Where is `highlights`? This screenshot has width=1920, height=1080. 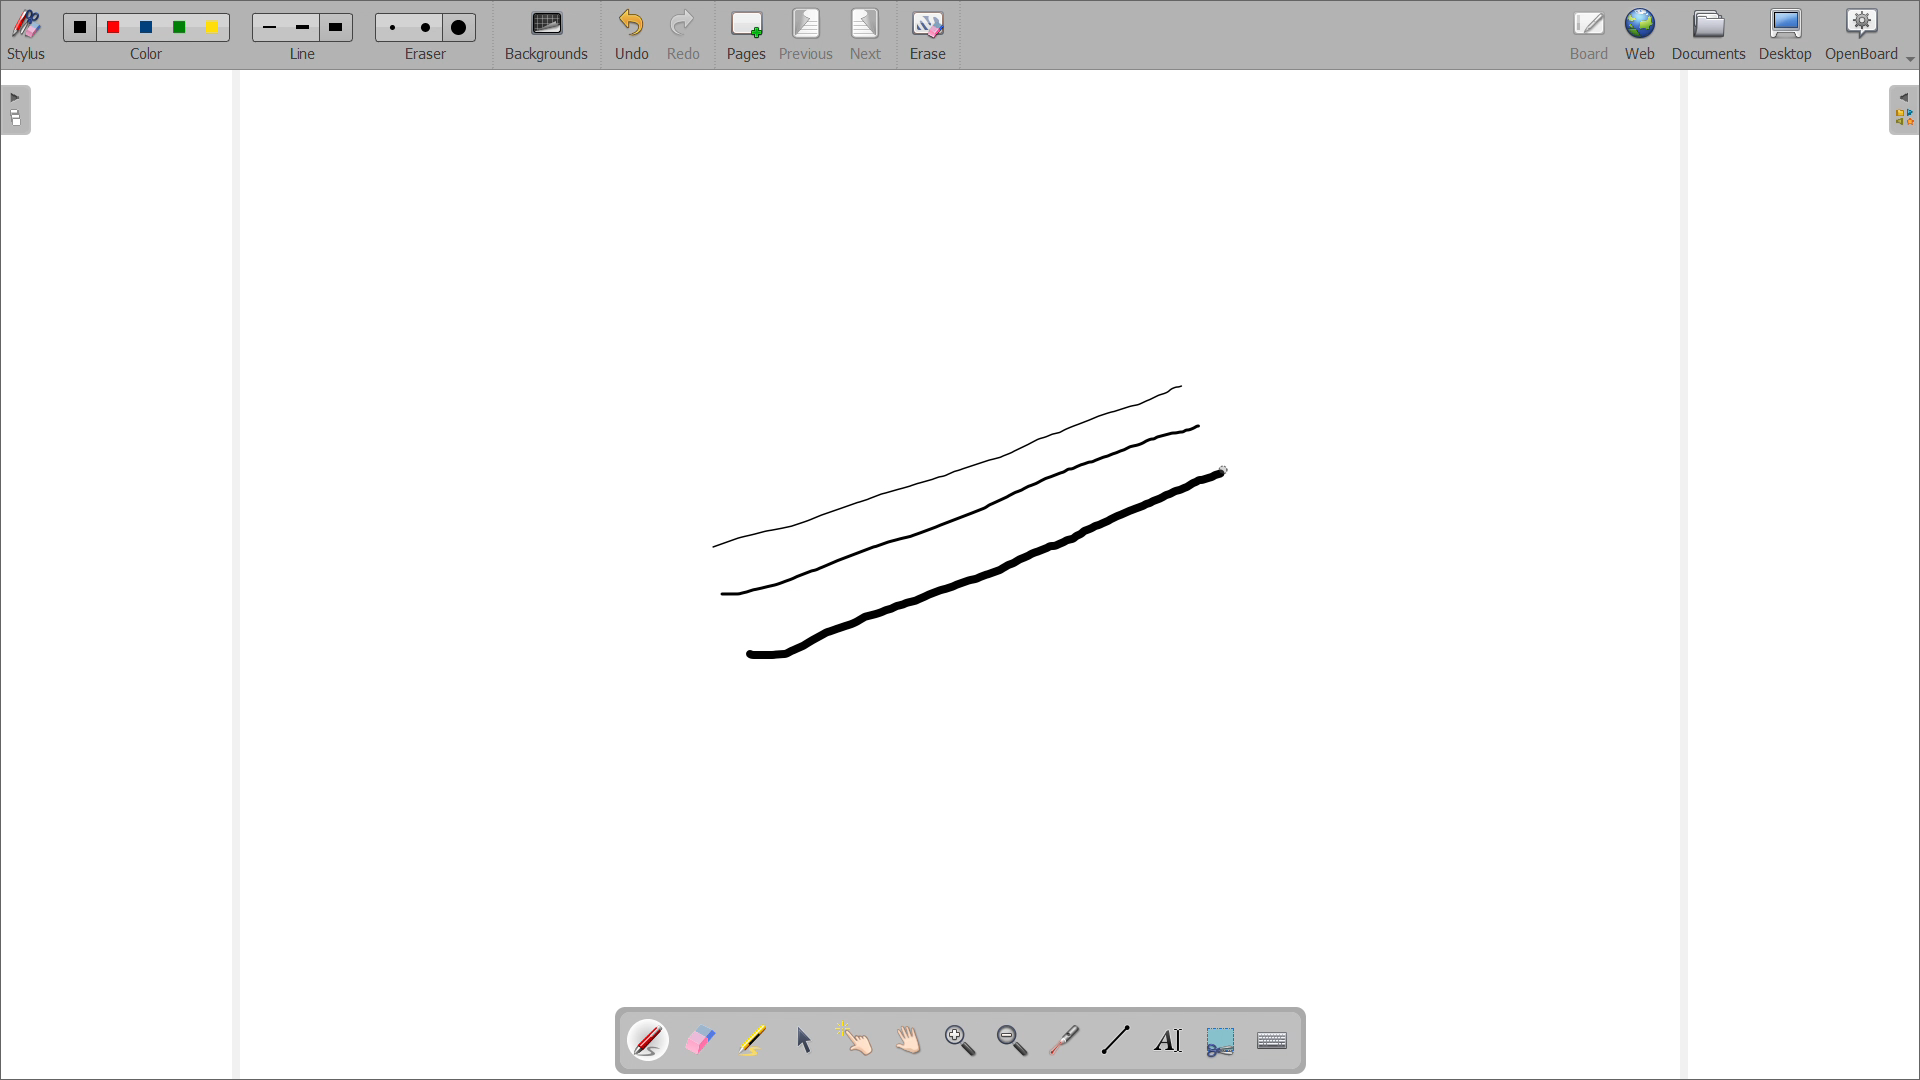
highlights is located at coordinates (753, 1040).